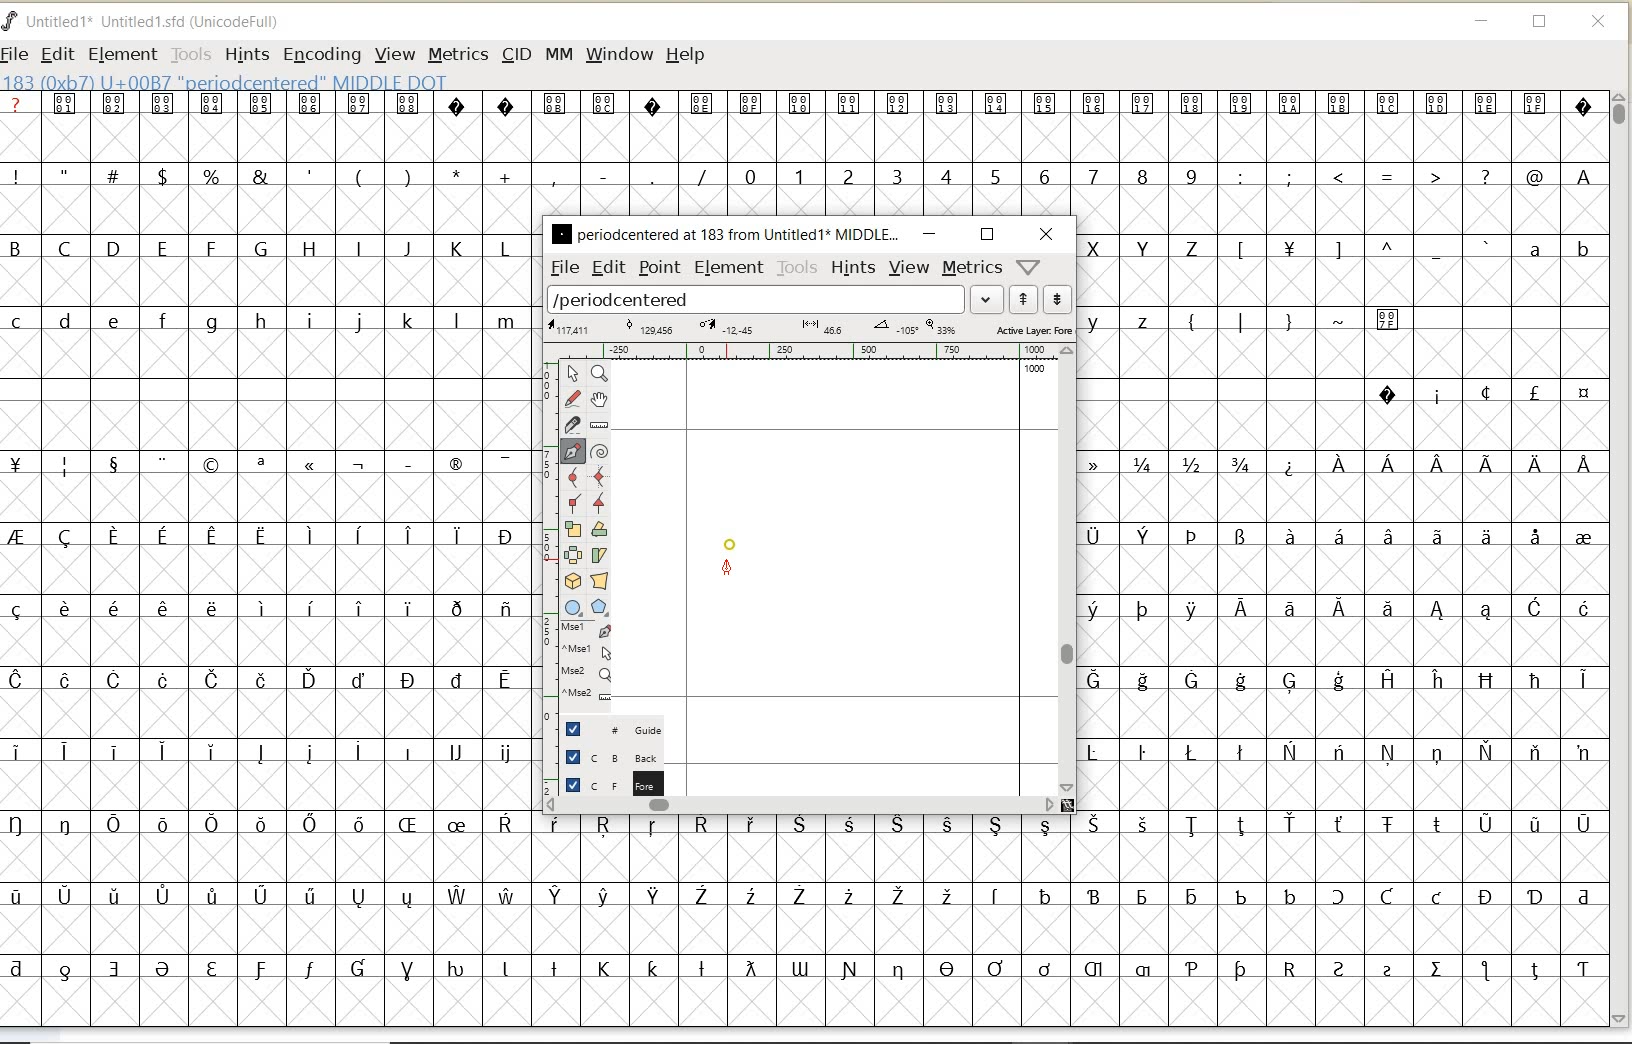 Image resolution: width=1632 pixels, height=1044 pixels. Describe the element at coordinates (266, 322) in the screenshot. I see `lowercase letters` at that location.